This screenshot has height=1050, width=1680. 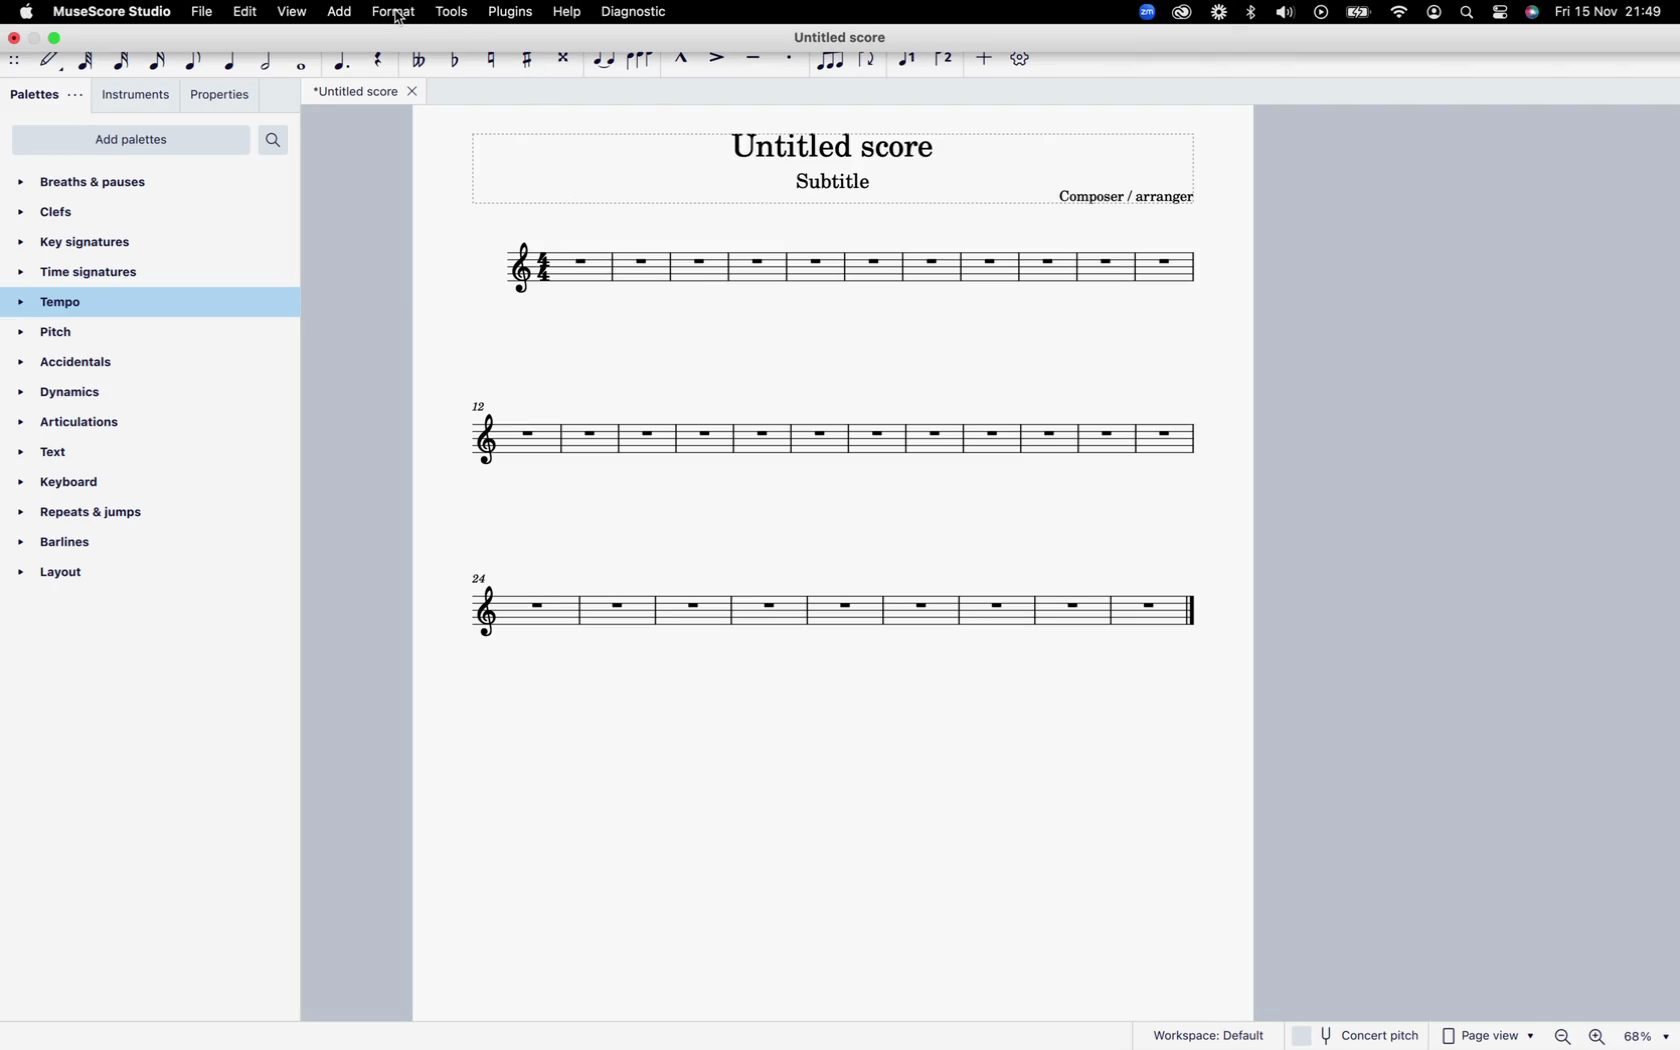 What do you see at coordinates (1487, 1035) in the screenshot?
I see `page view` at bounding box center [1487, 1035].